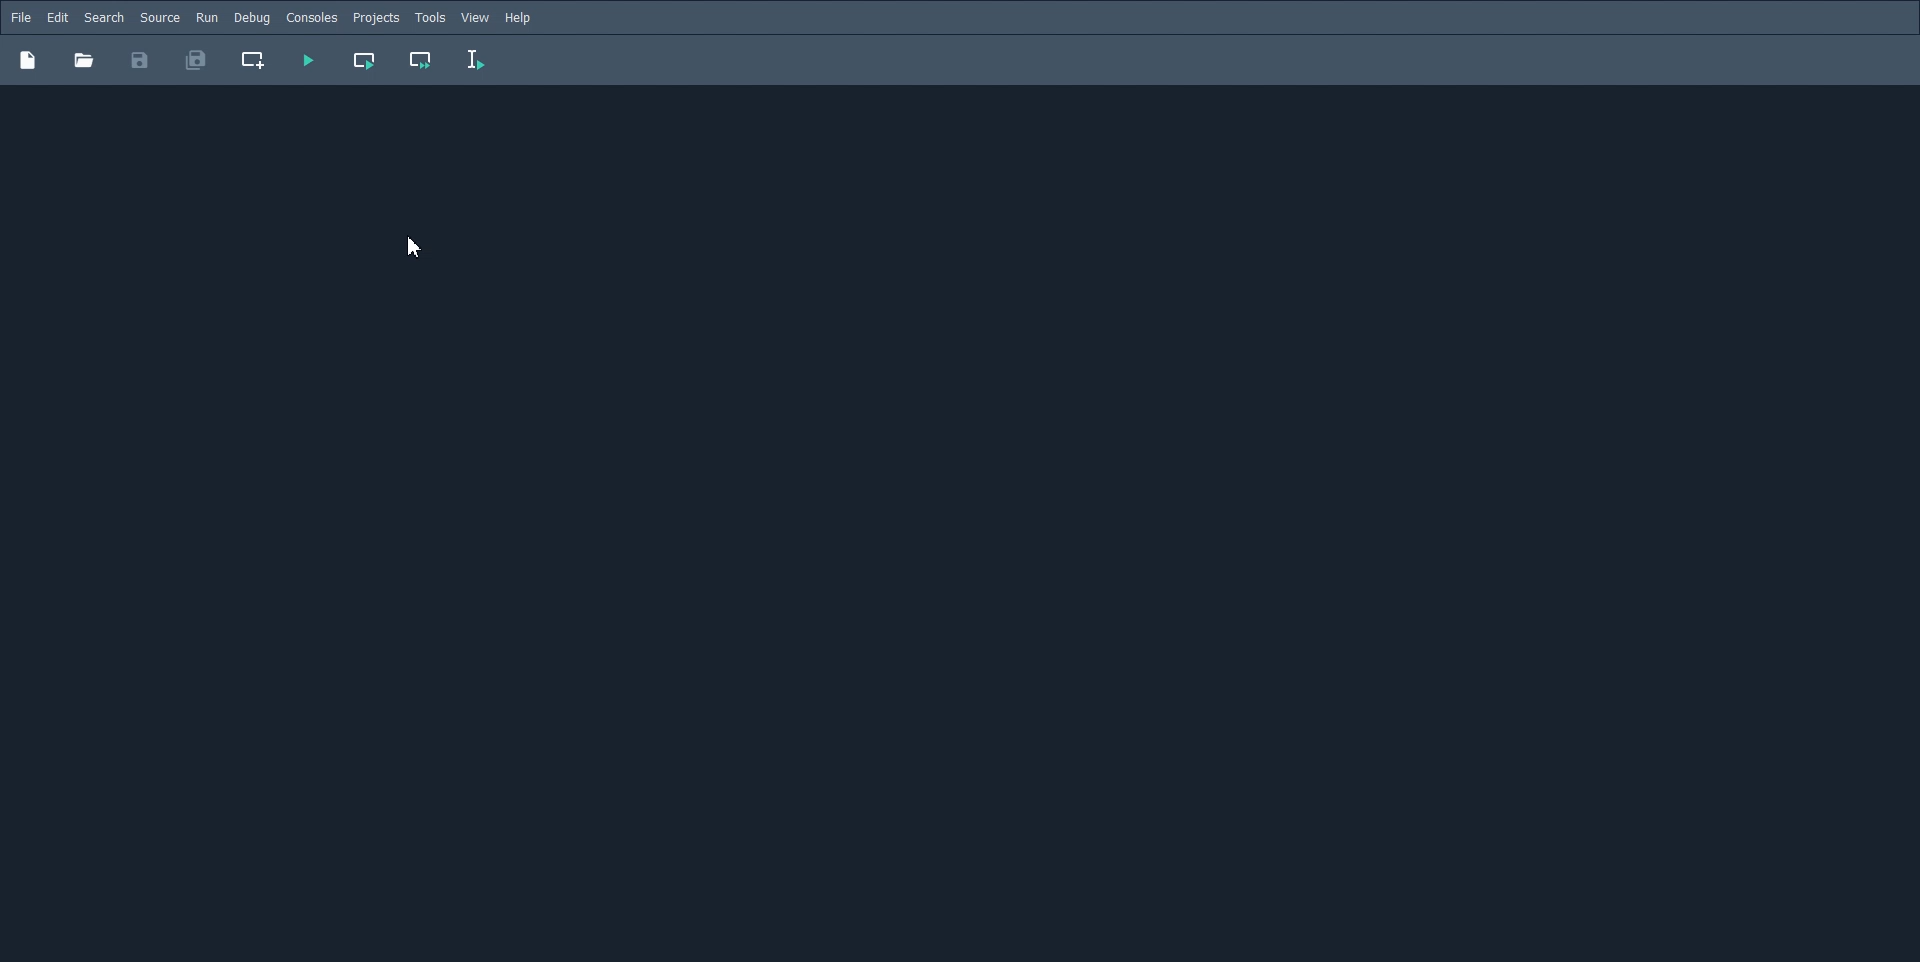 The height and width of the screenshot is (962, 1920). Describe the element at coordinates (363, 60) in the screenshot. I see `Run Current cell` at that location.